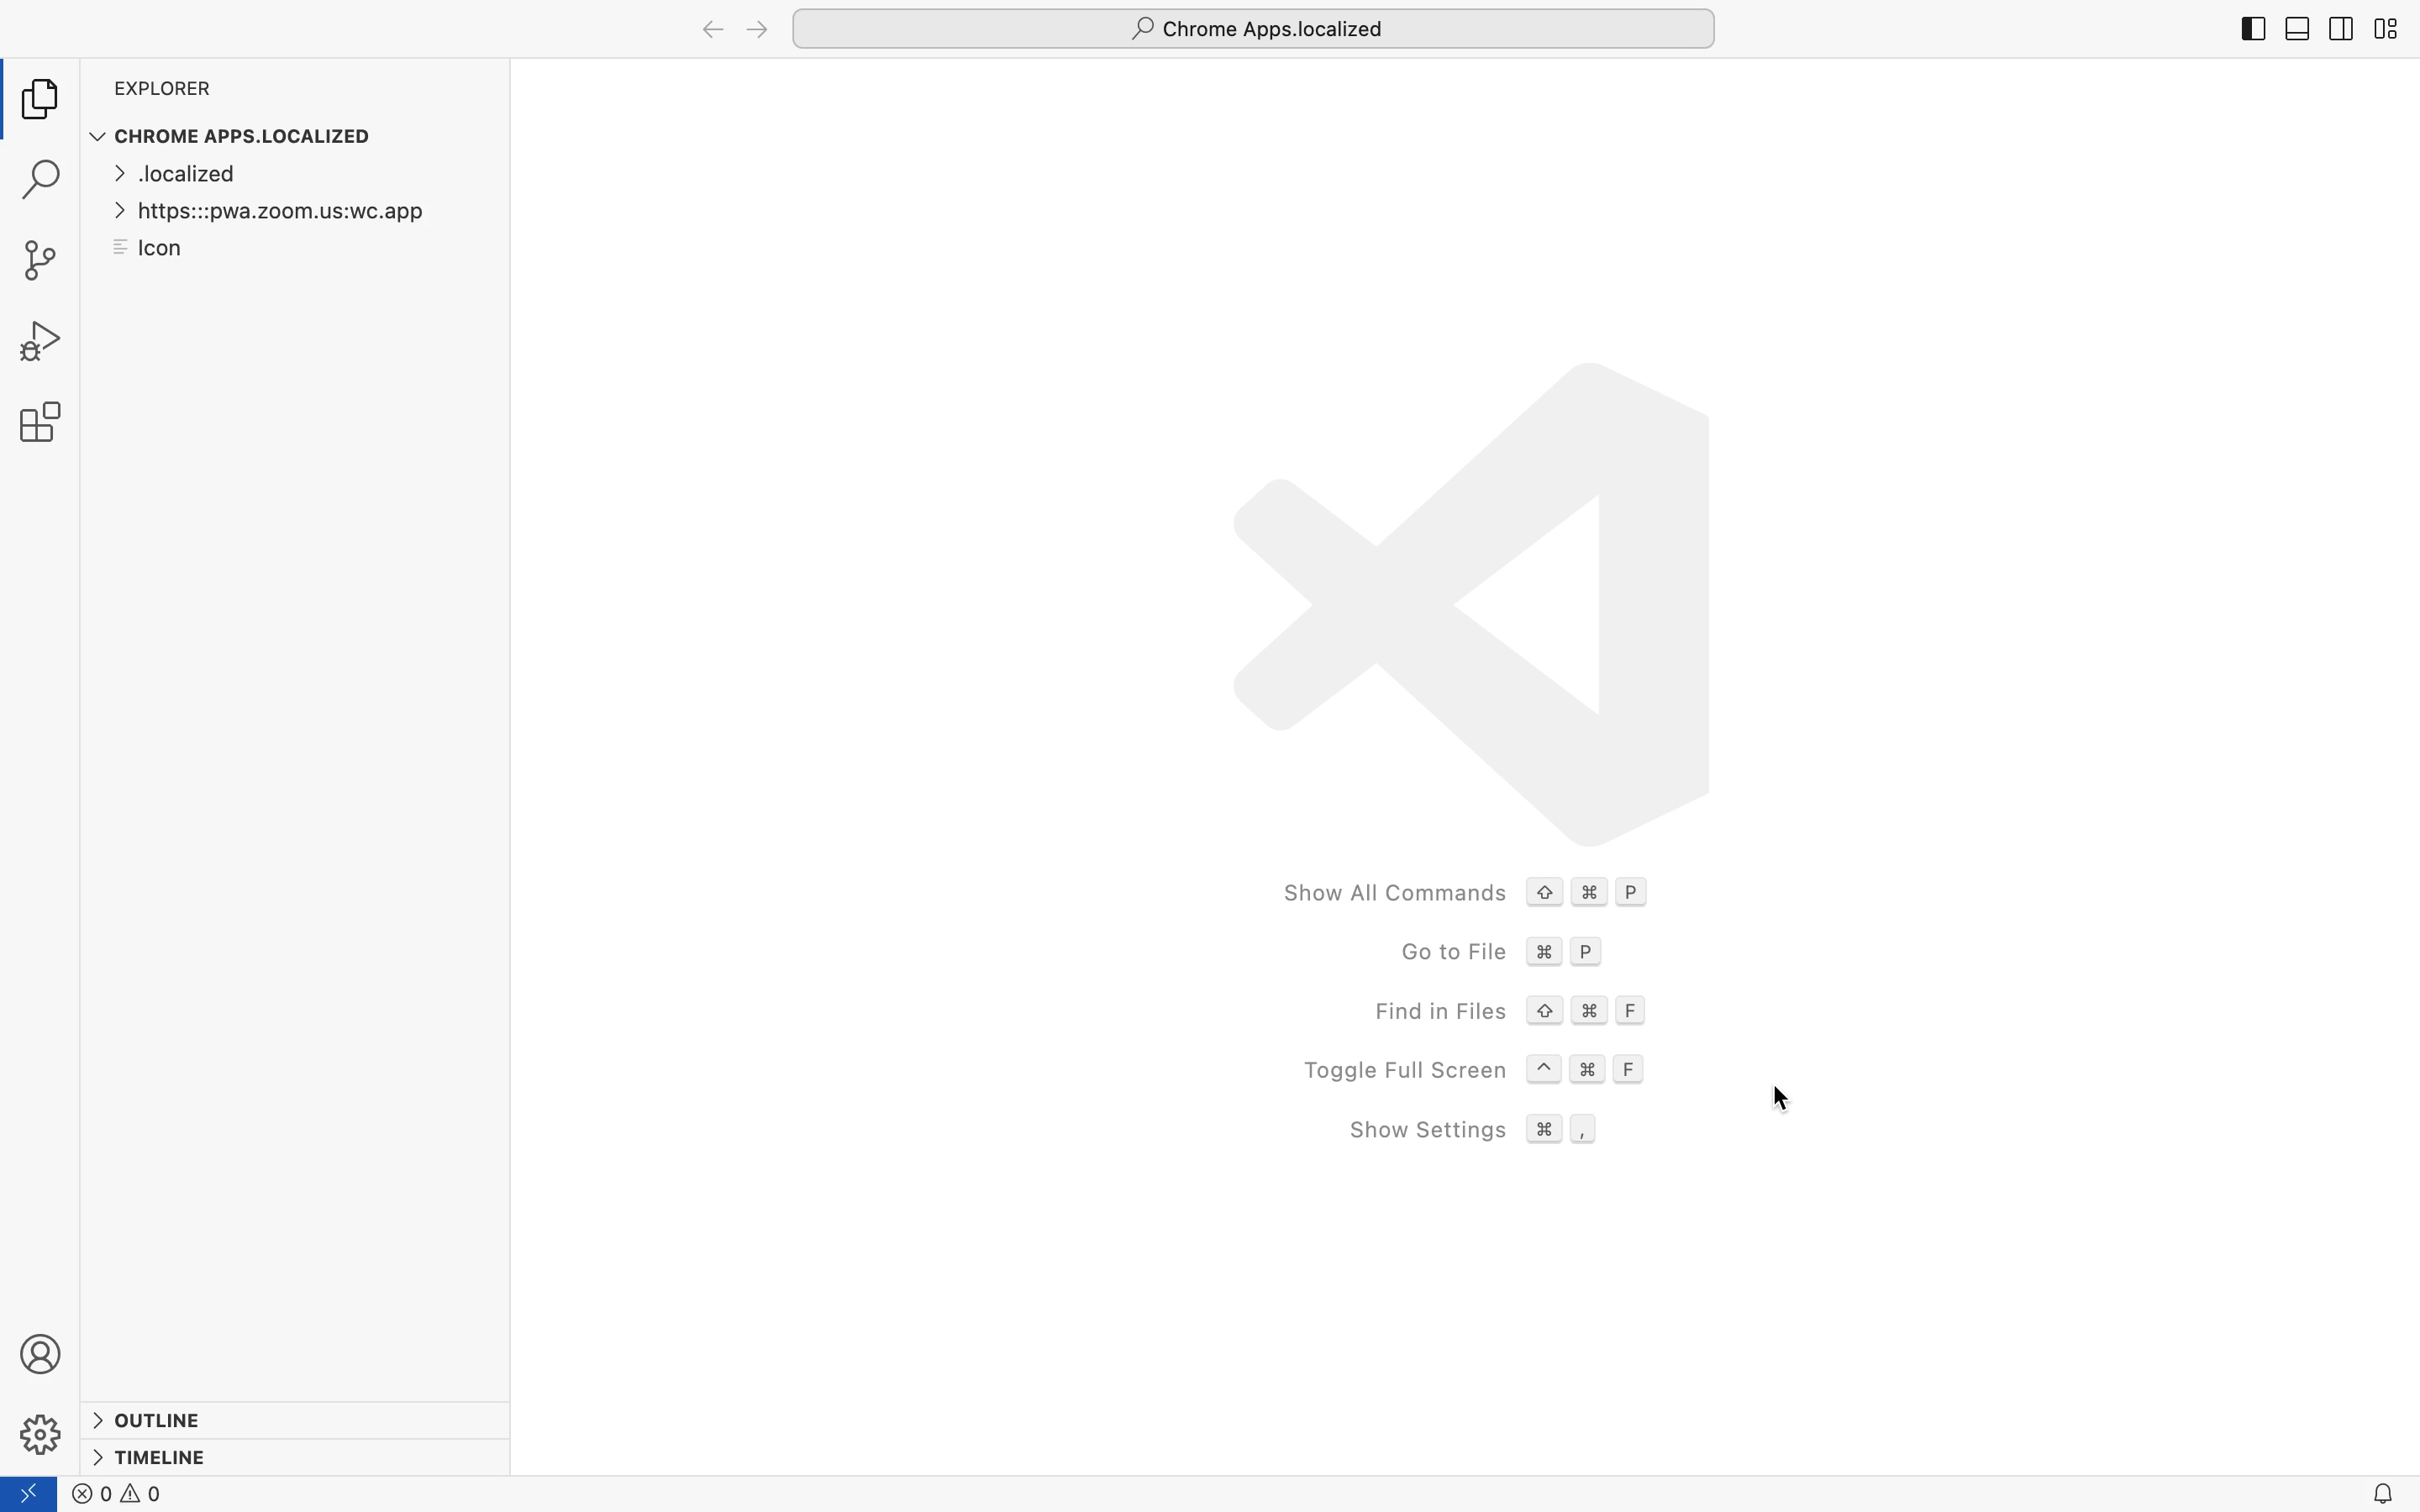 The width and height of the screenshot is (2420, 1512). What do you see at coordinates (46, 260) in the screenshot?
I see `source control` at bounding box center [46, 260].